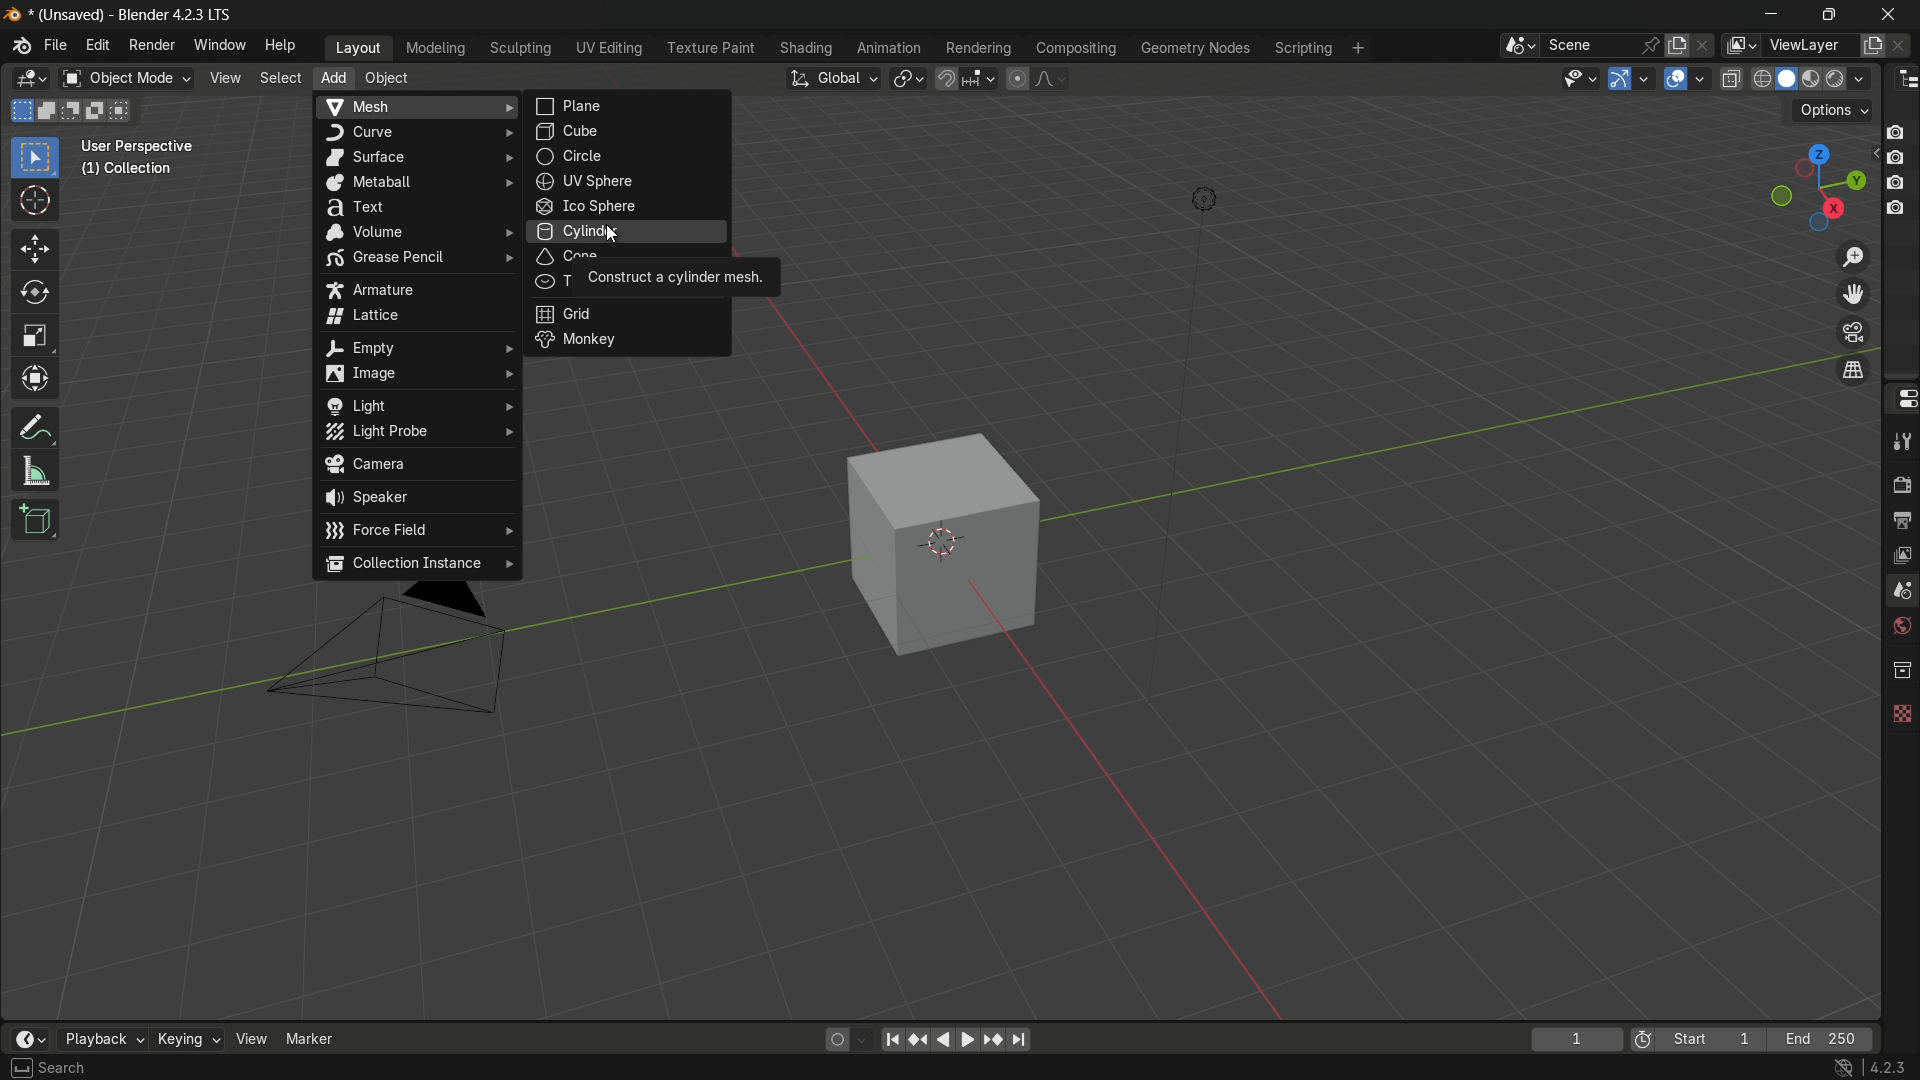  I want to click on proportional editing falloff, so click(1050, 79).